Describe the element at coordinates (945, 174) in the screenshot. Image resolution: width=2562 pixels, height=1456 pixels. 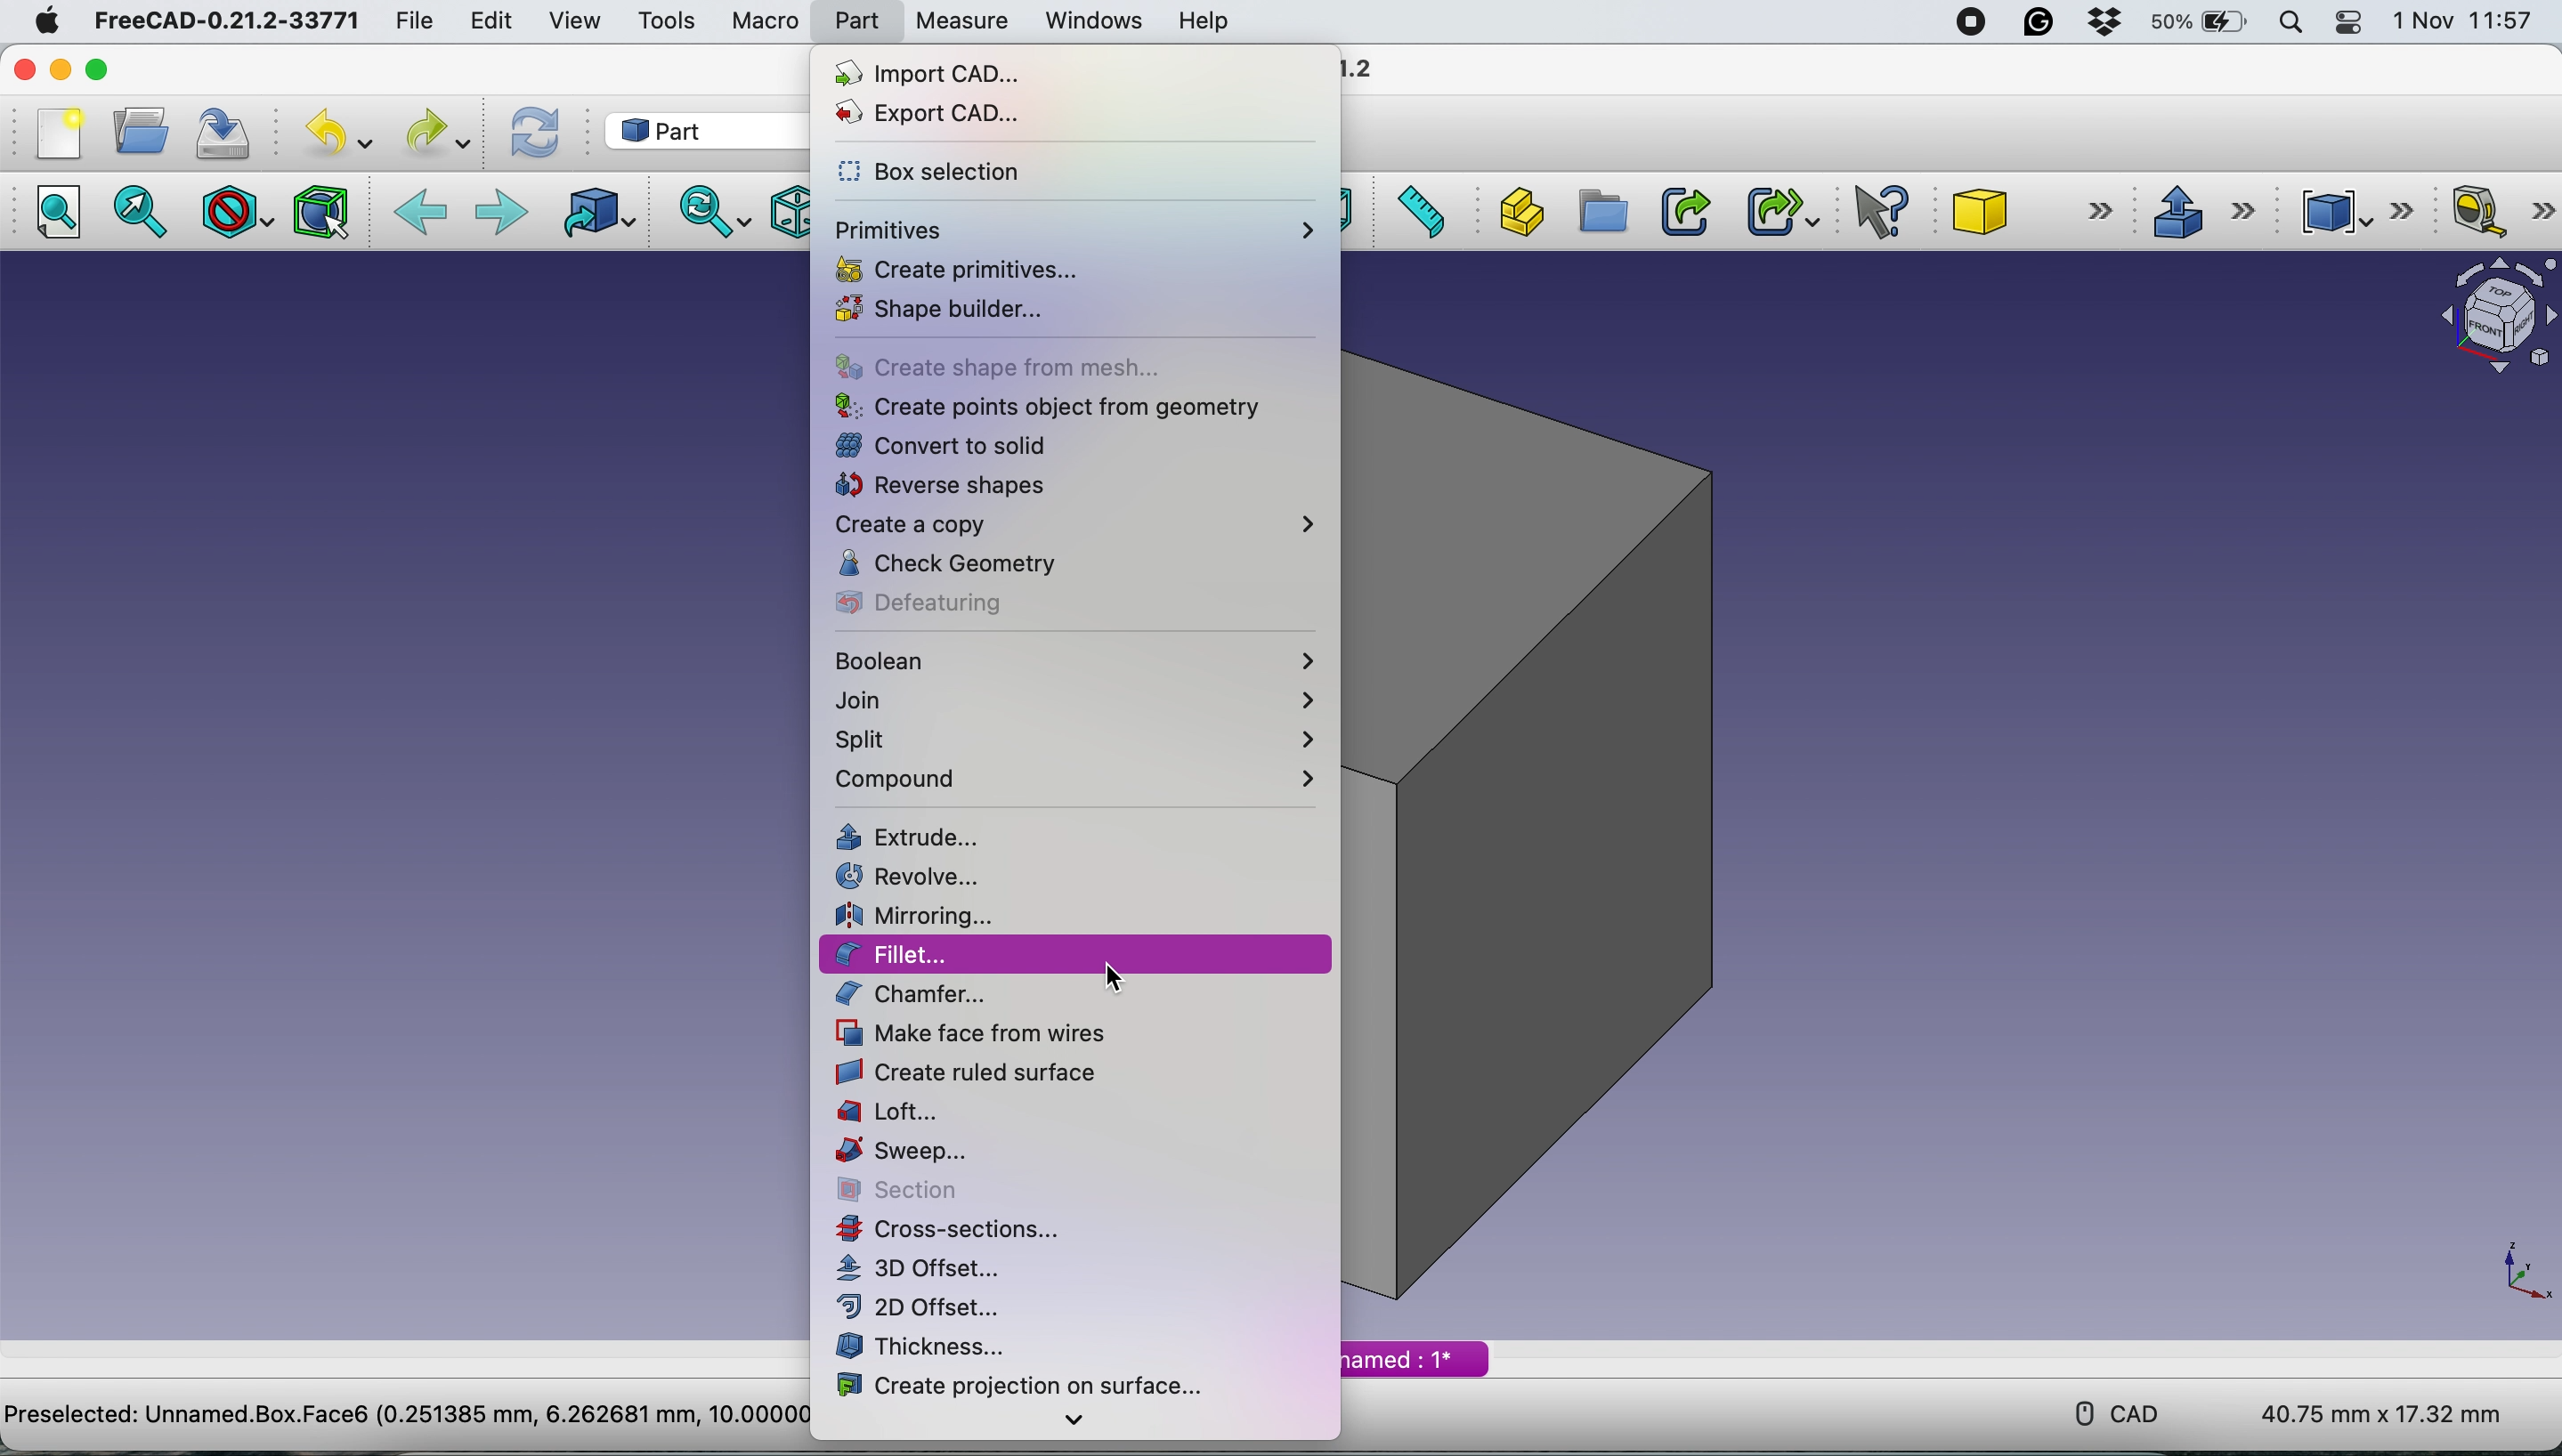
I see `box selection` at that location.